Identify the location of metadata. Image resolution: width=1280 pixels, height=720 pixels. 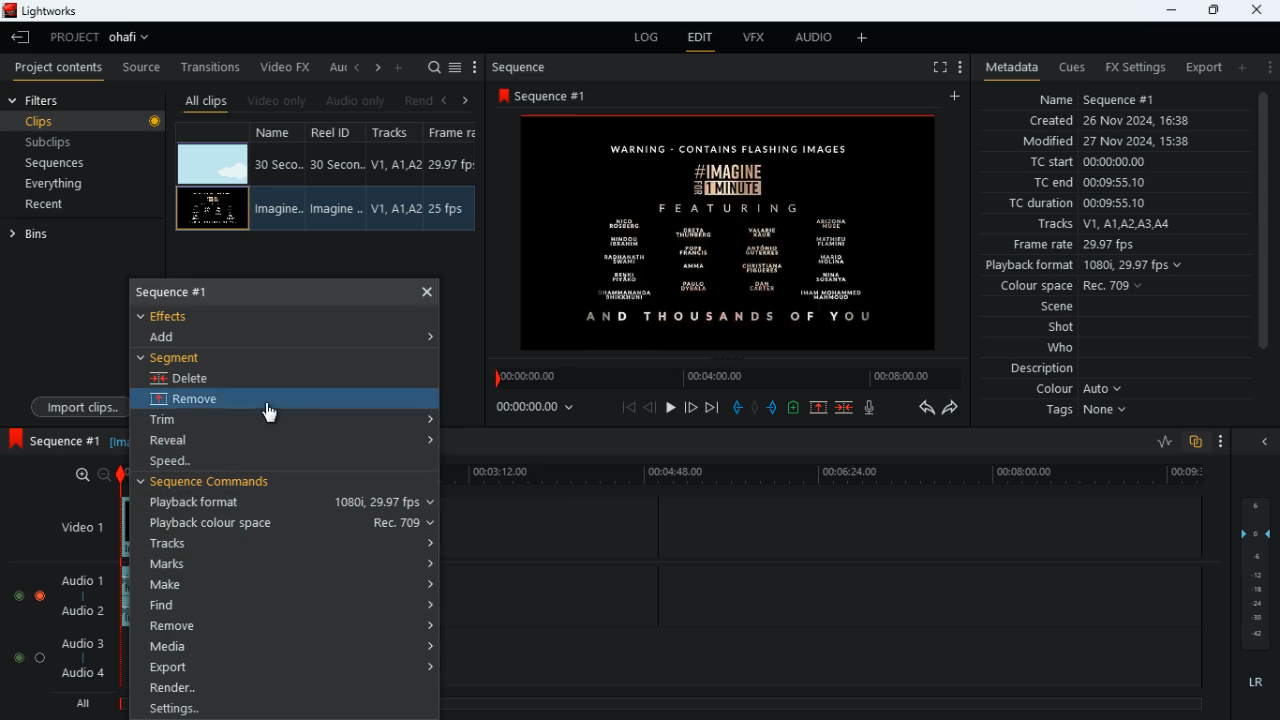
(1007, 68).